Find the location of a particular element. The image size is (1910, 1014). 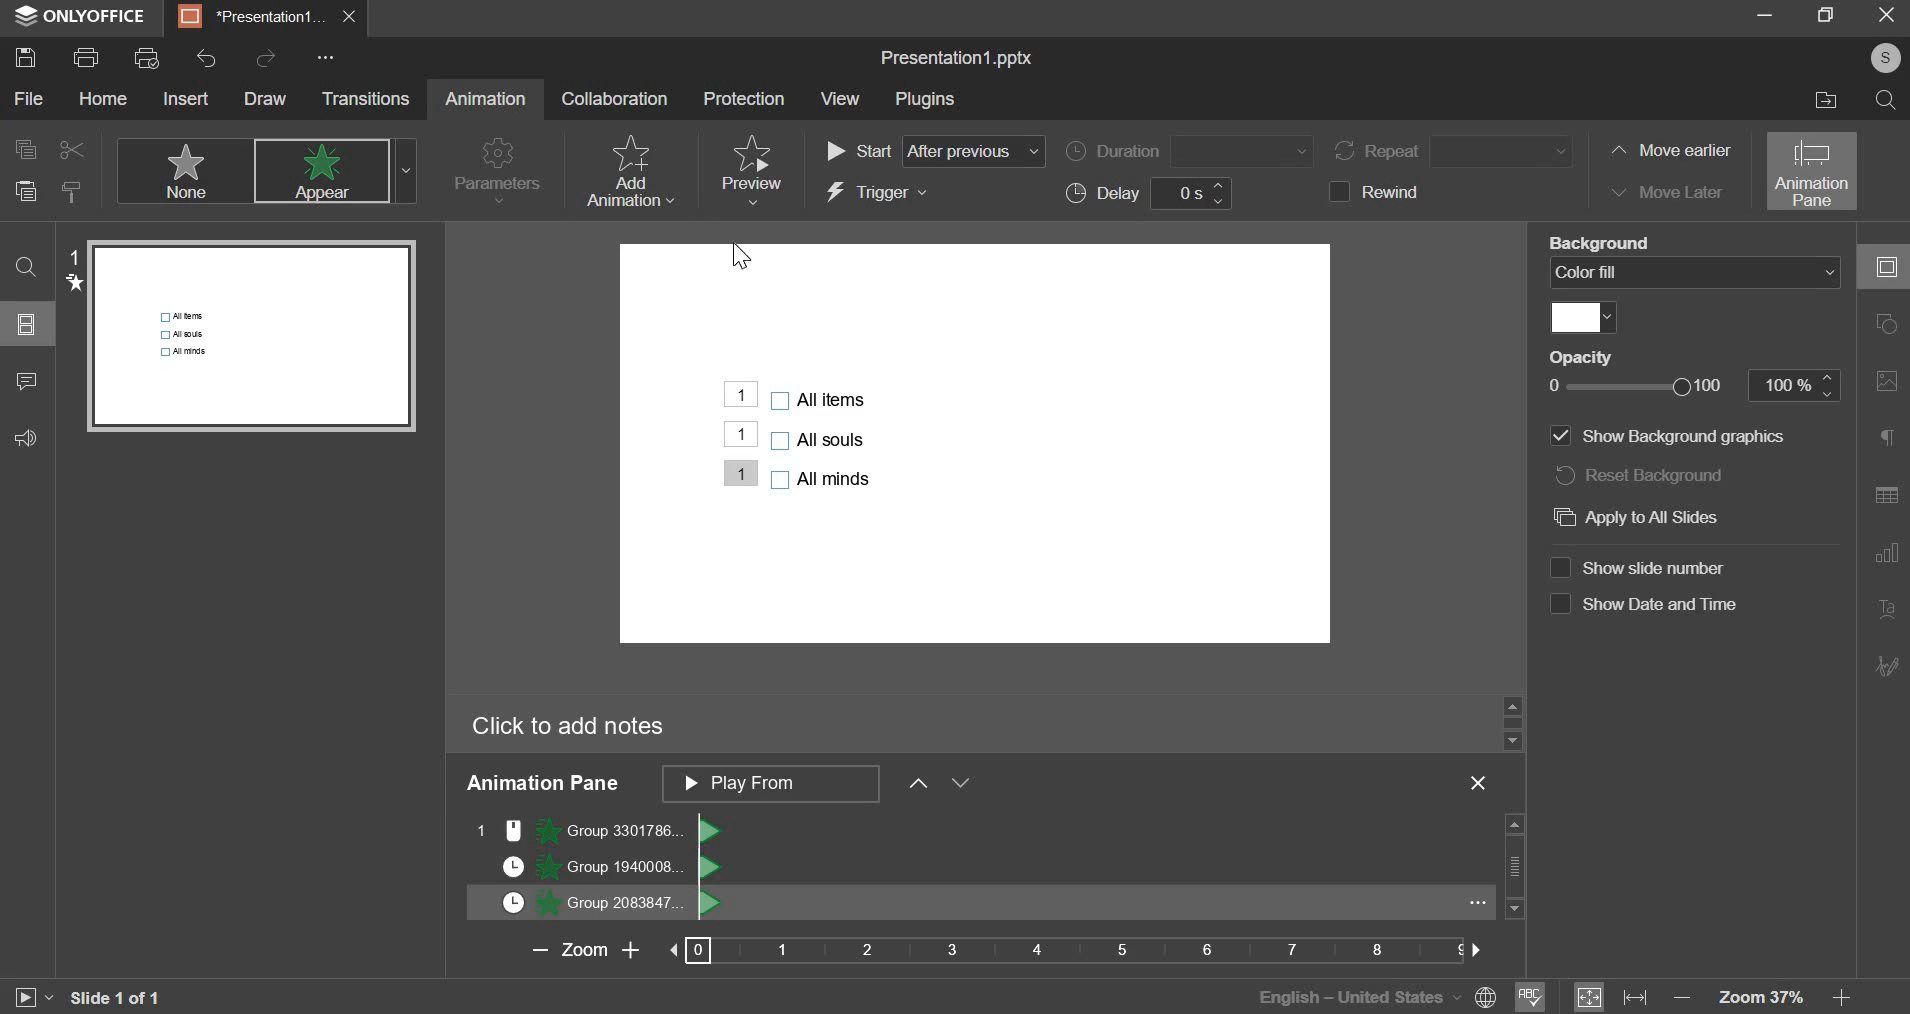

preview is located at coordinates (750, 169).